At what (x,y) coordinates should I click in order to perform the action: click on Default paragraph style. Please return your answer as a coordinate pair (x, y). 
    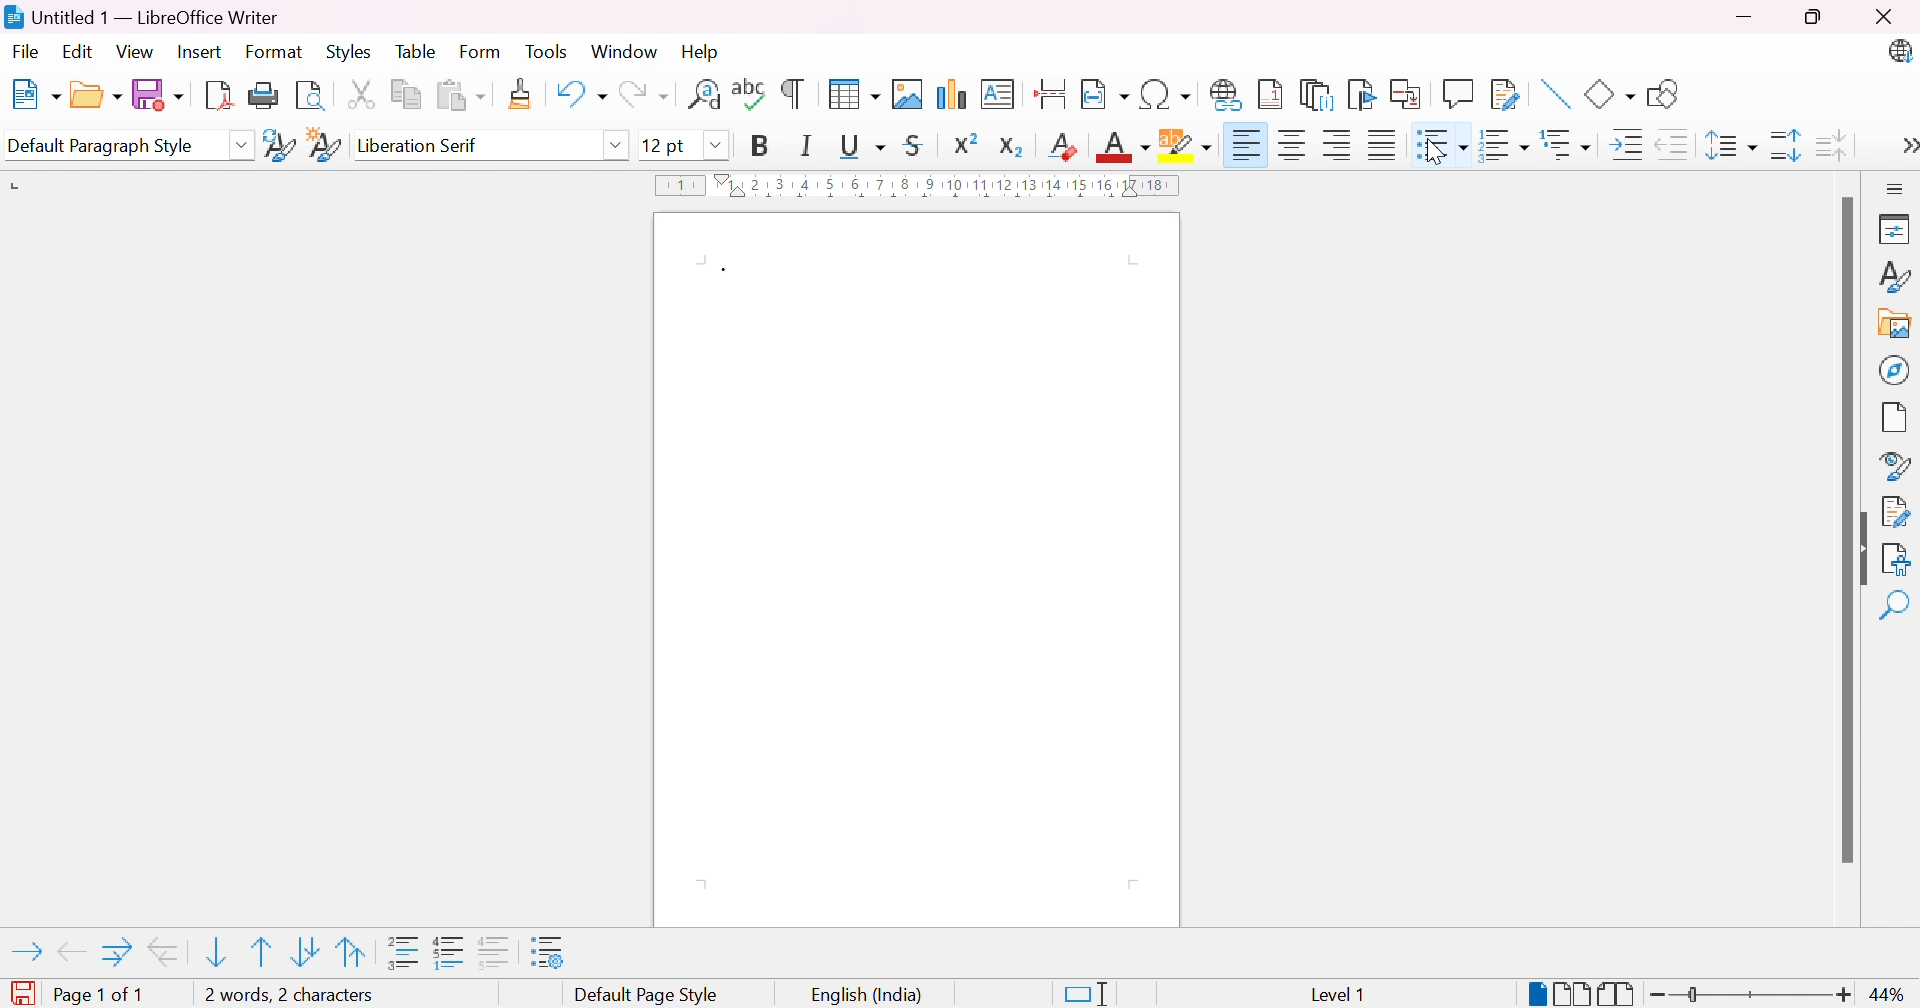
    Looking at the image, I should click on (105, 148).